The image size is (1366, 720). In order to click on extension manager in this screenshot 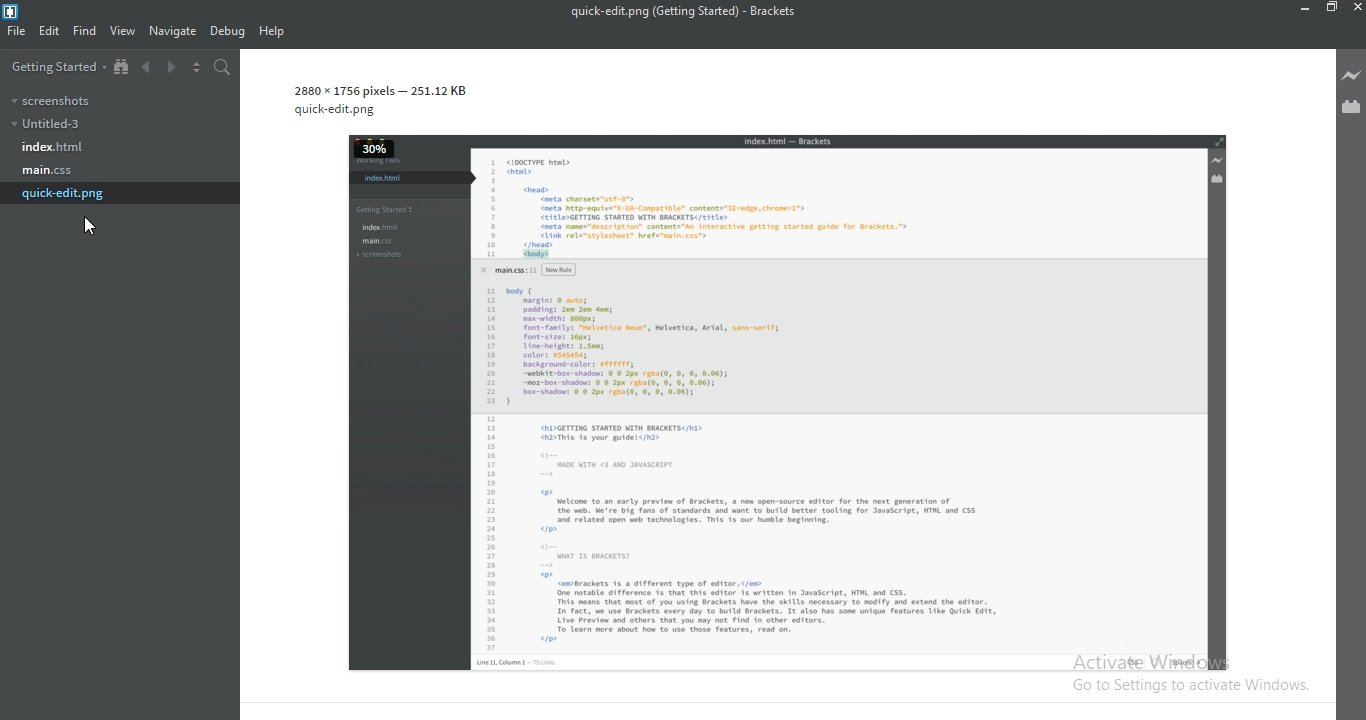, I will do `click(1352, 109)`.